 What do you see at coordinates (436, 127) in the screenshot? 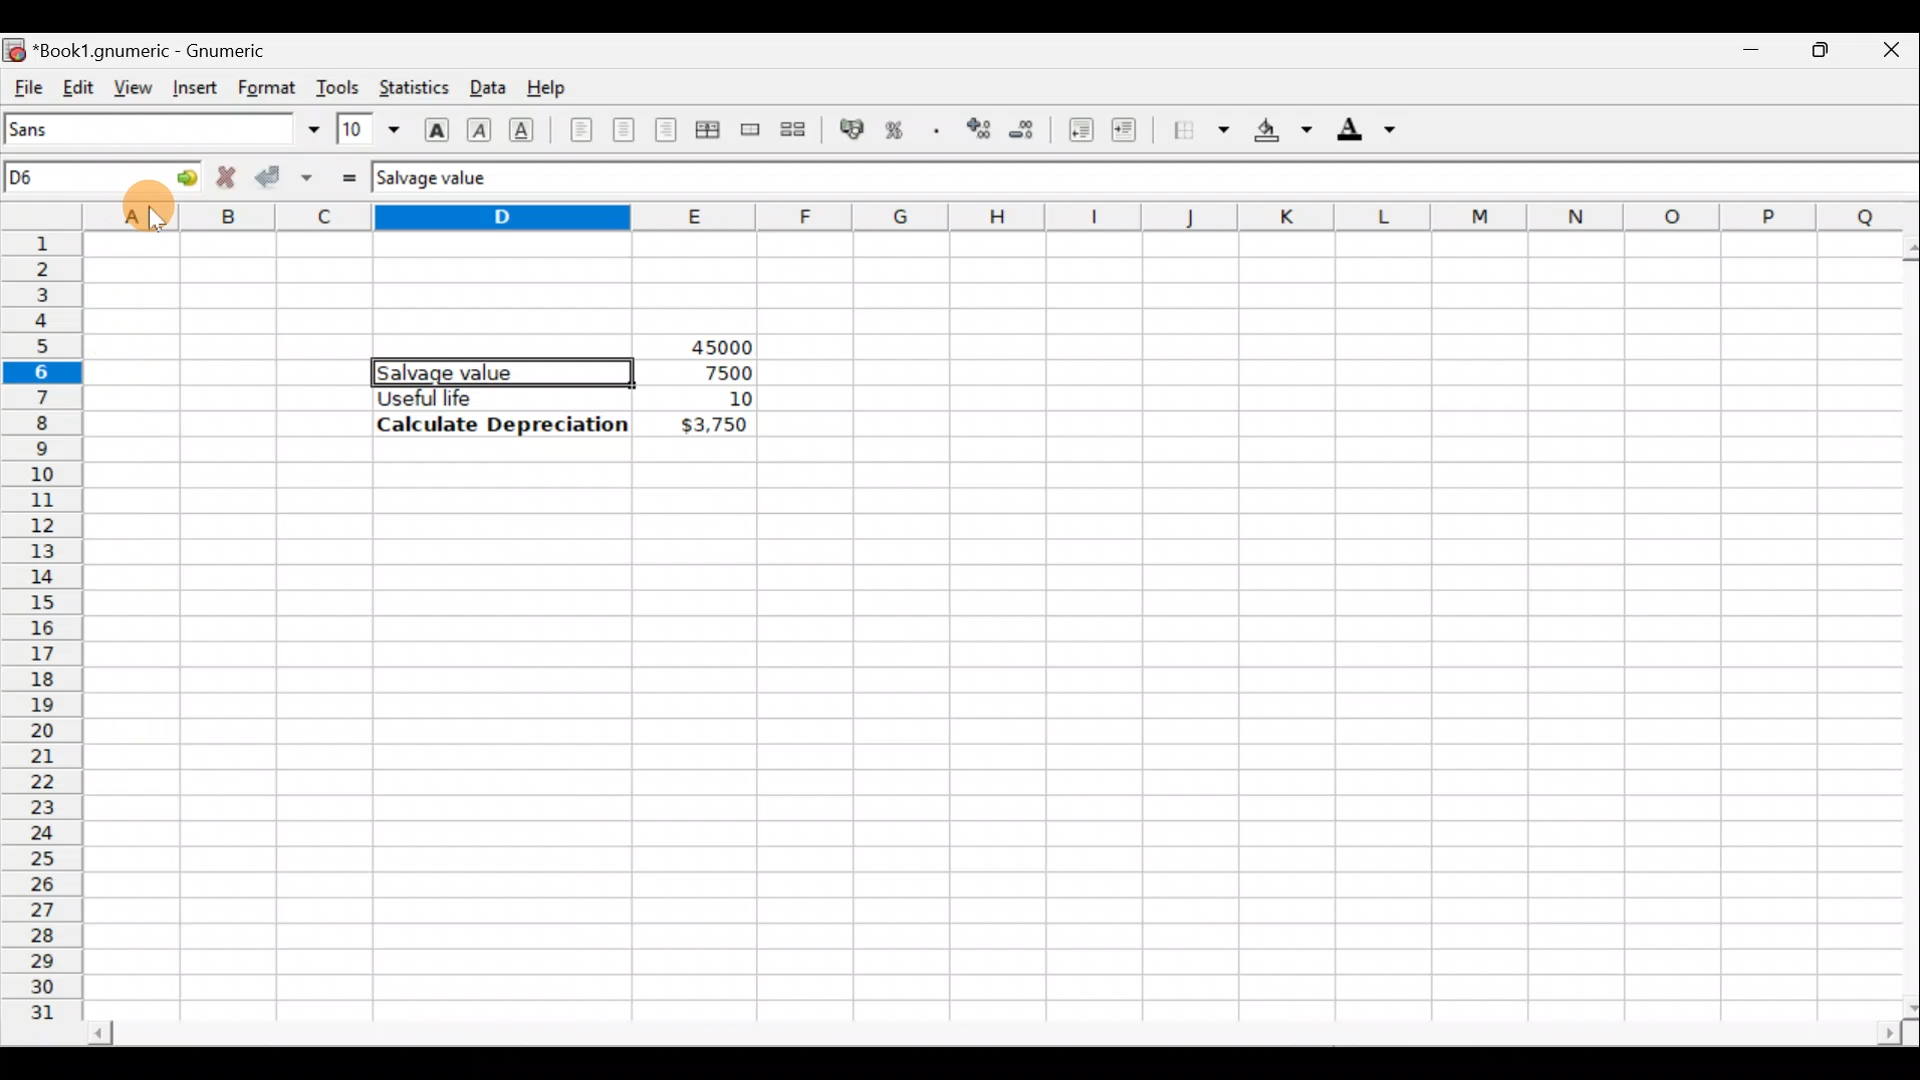
I see `Bold` at bounding box center [436, 127].